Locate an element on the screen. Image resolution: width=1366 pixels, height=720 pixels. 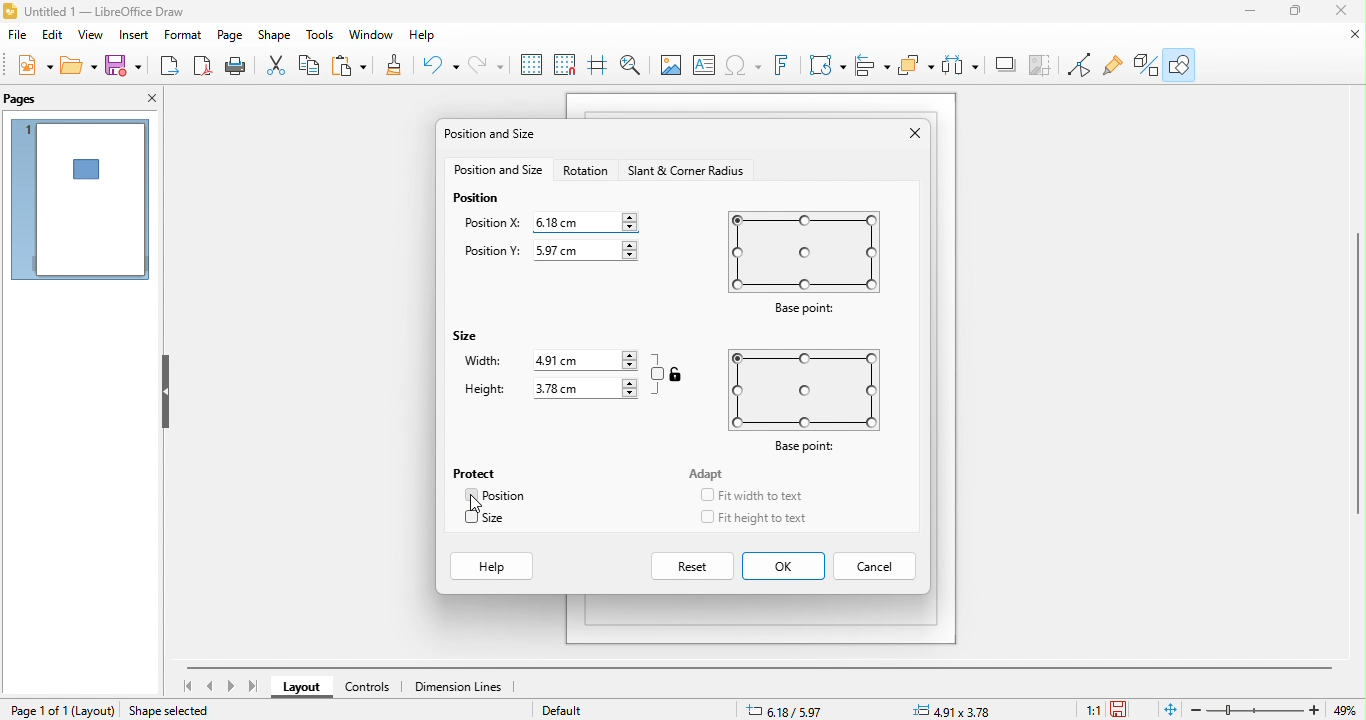
height is located at coordinates (485, 390).